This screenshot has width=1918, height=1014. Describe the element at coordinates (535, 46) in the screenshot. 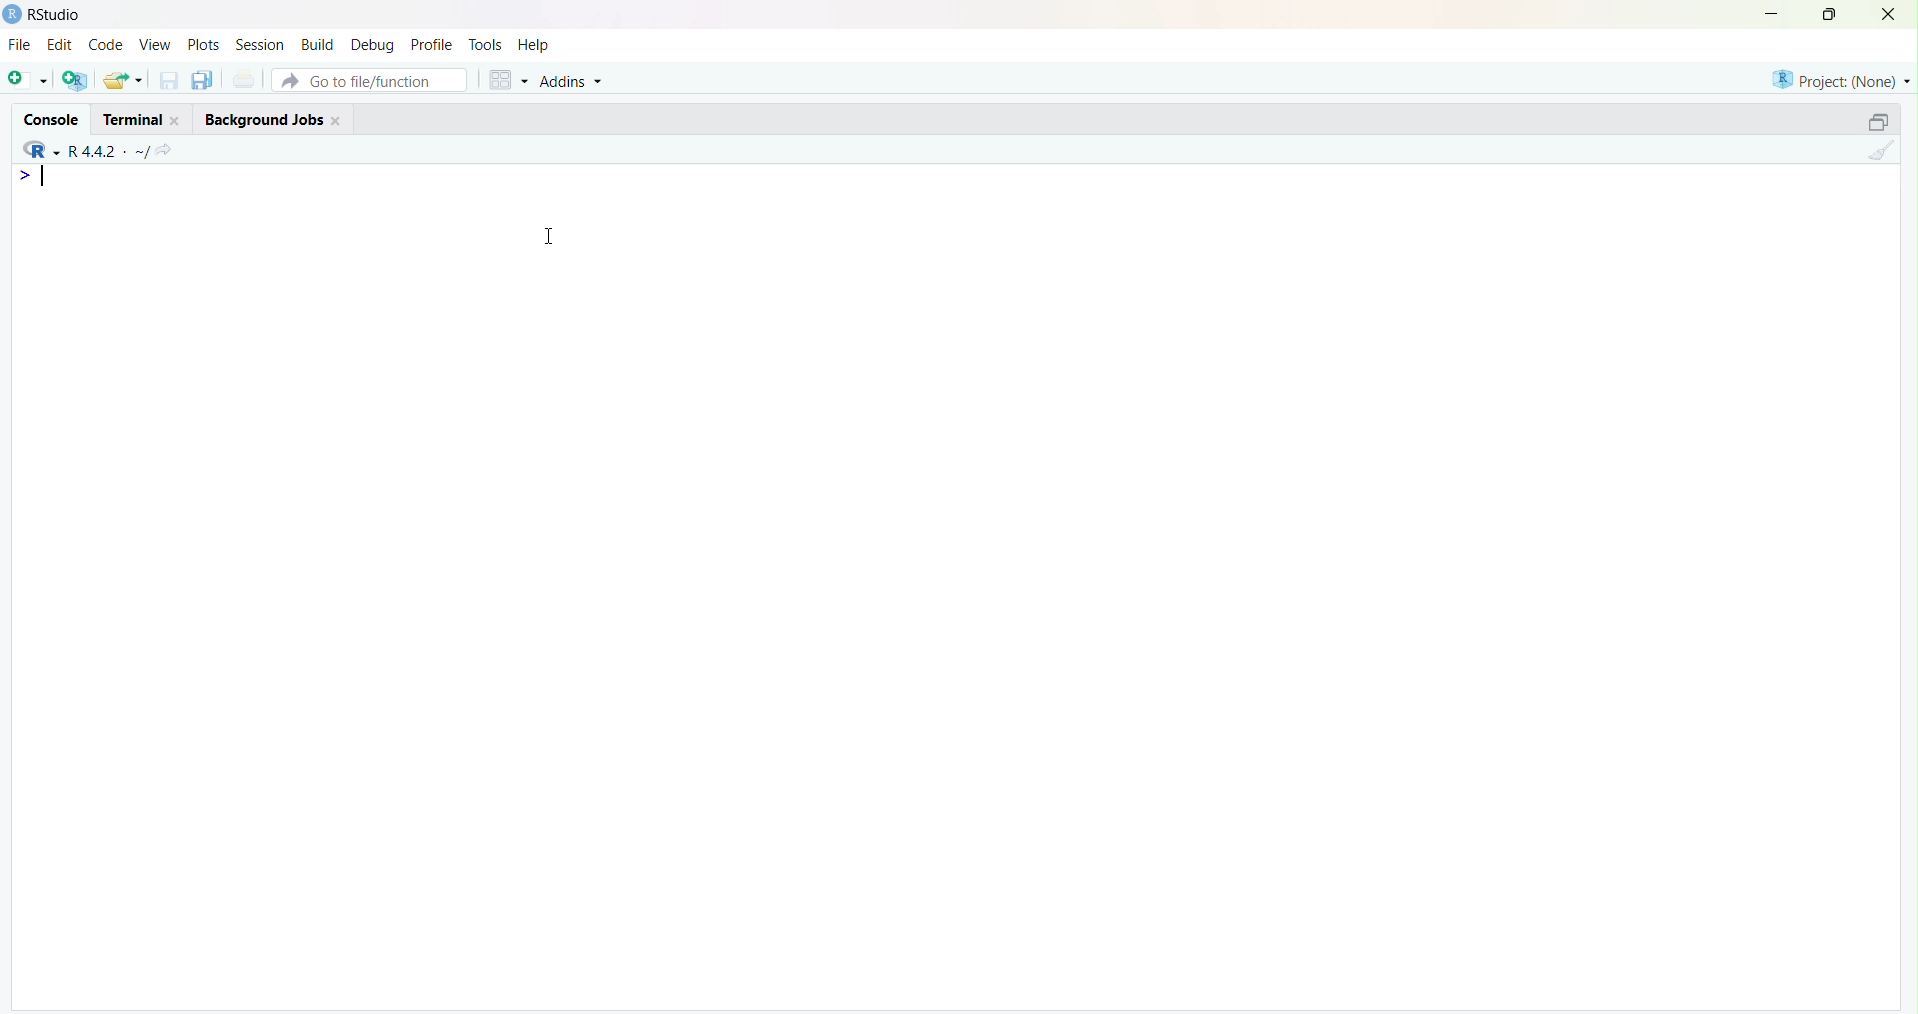

I see `Help` at that location.